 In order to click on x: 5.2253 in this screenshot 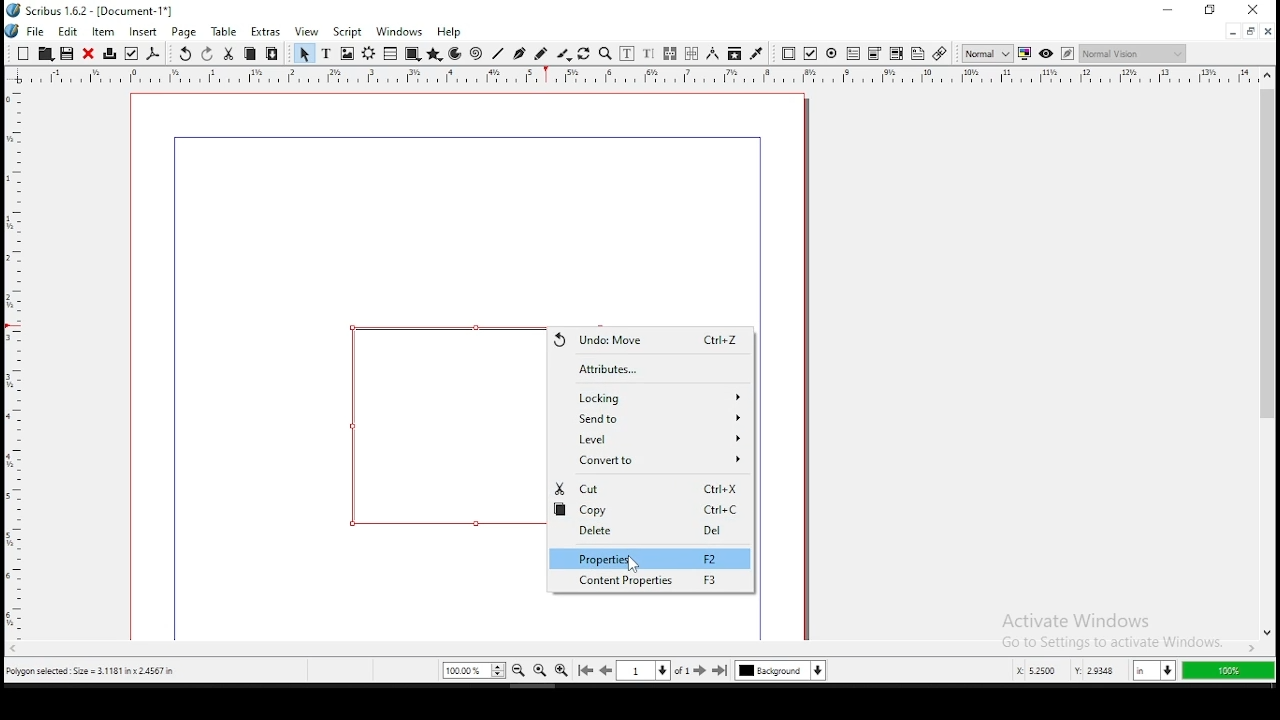, I will do `click(1031, 671)`.